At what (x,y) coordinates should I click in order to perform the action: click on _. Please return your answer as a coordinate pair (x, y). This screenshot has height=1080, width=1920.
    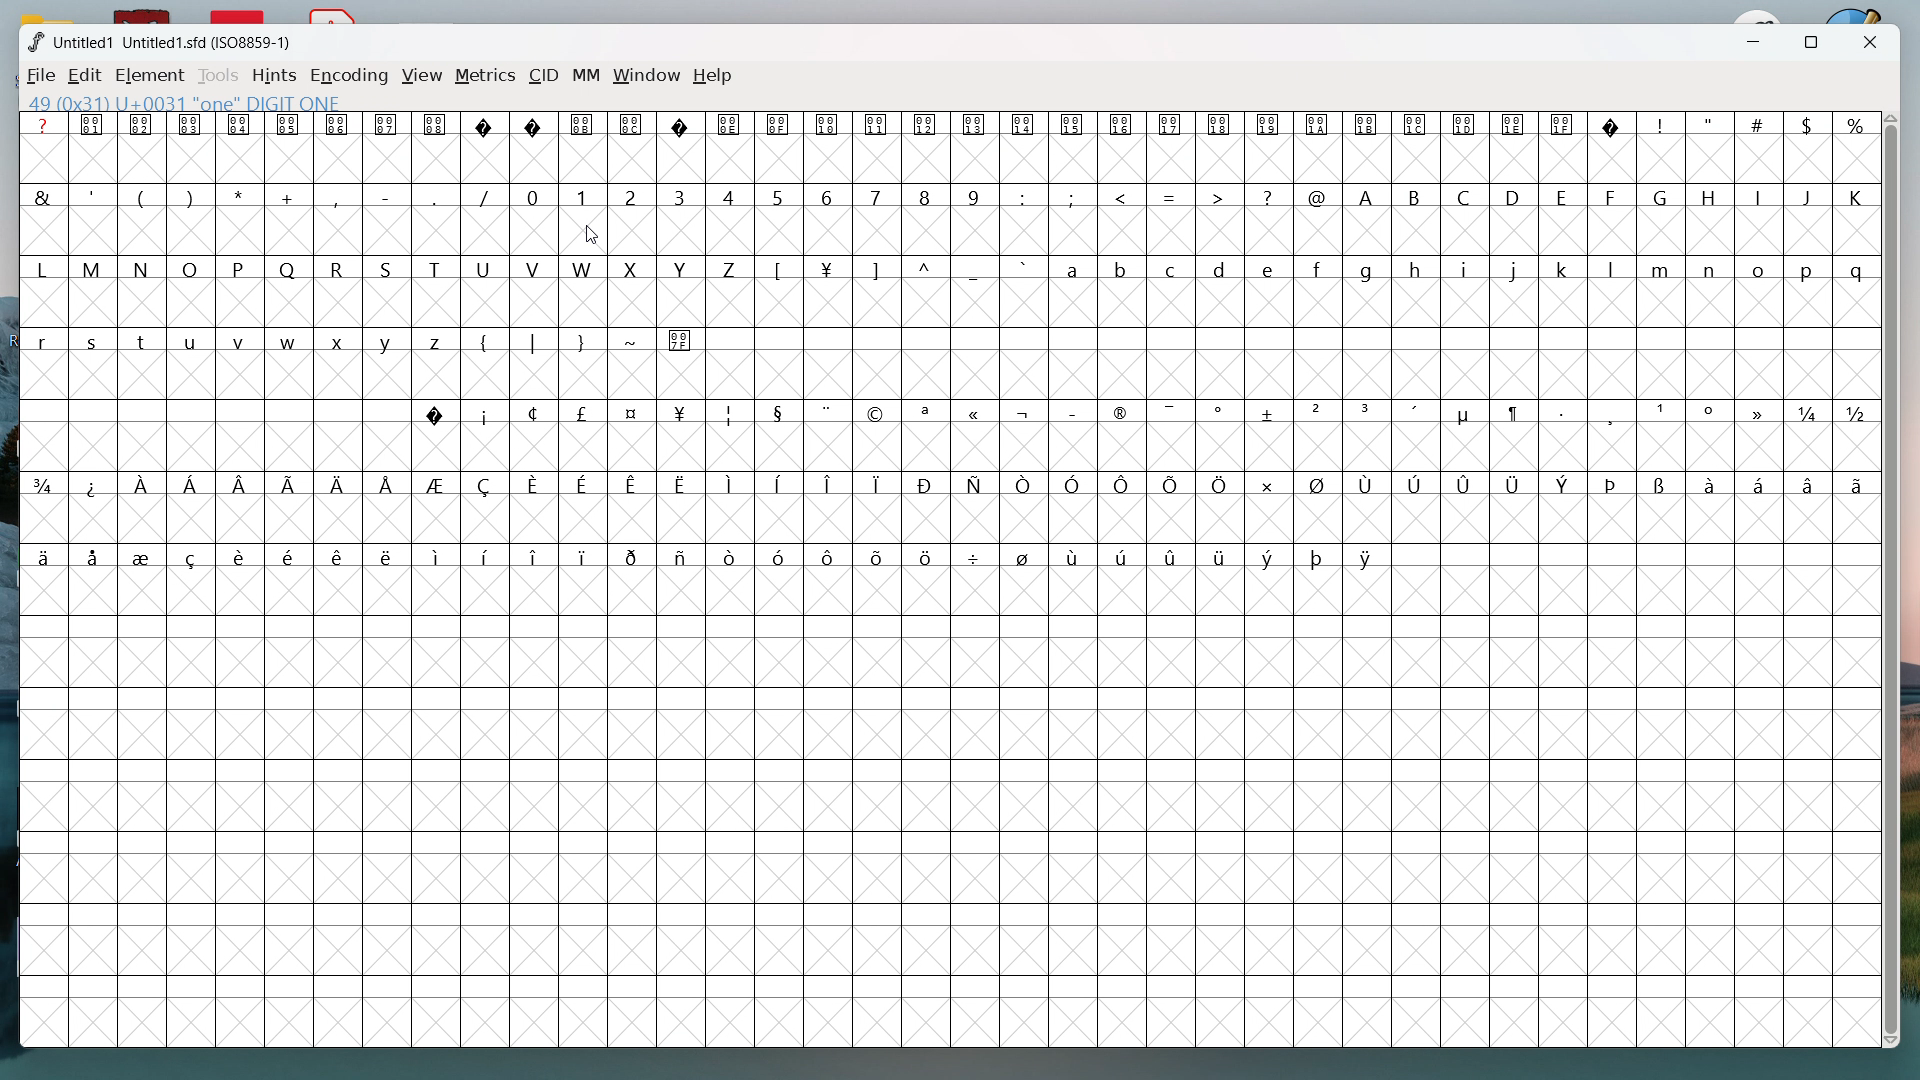
    Looking at the image, I should click on (440, 197).